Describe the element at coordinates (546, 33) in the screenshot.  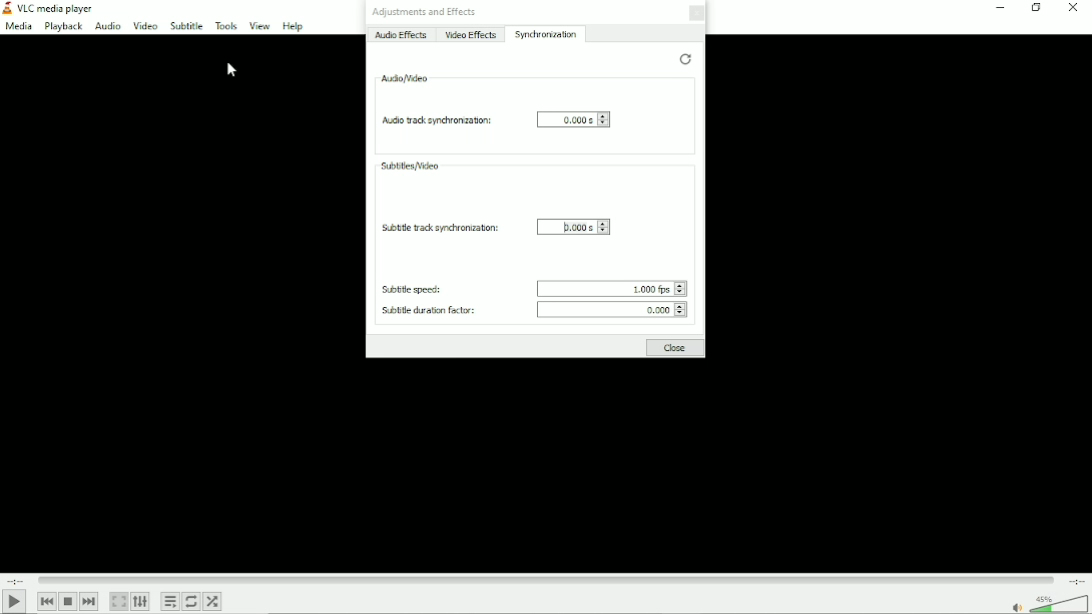
I see `Synchronization` at that location.